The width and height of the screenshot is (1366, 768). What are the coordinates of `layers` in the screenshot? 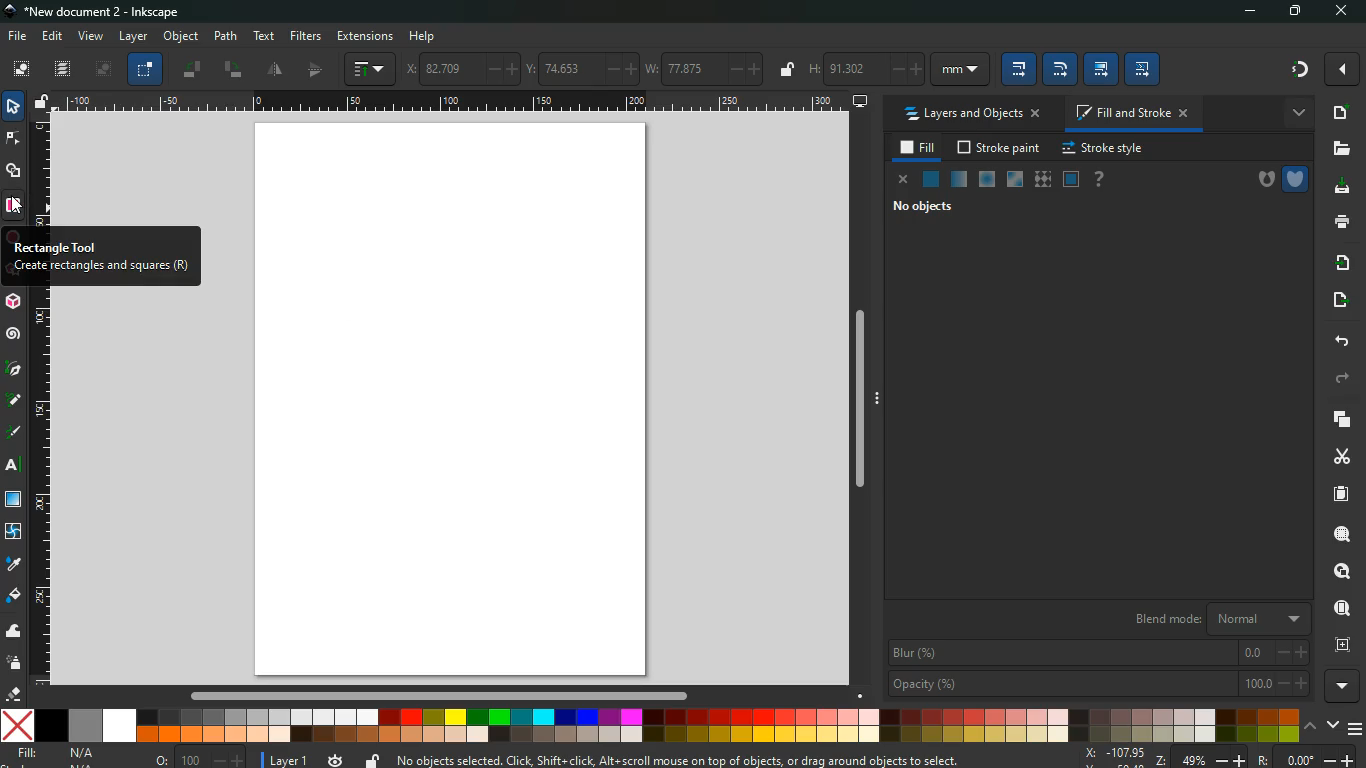 It's located at (1344, 421).